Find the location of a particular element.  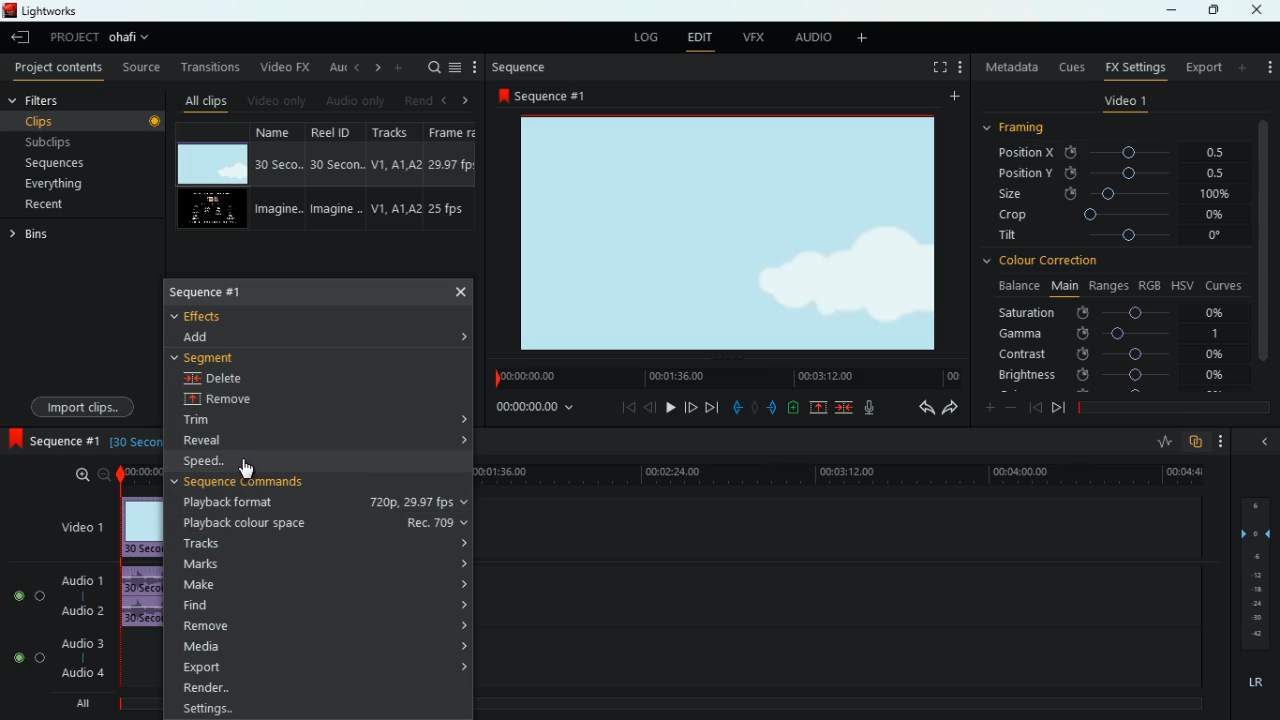

timeline is located at coordinates (1170, 405).